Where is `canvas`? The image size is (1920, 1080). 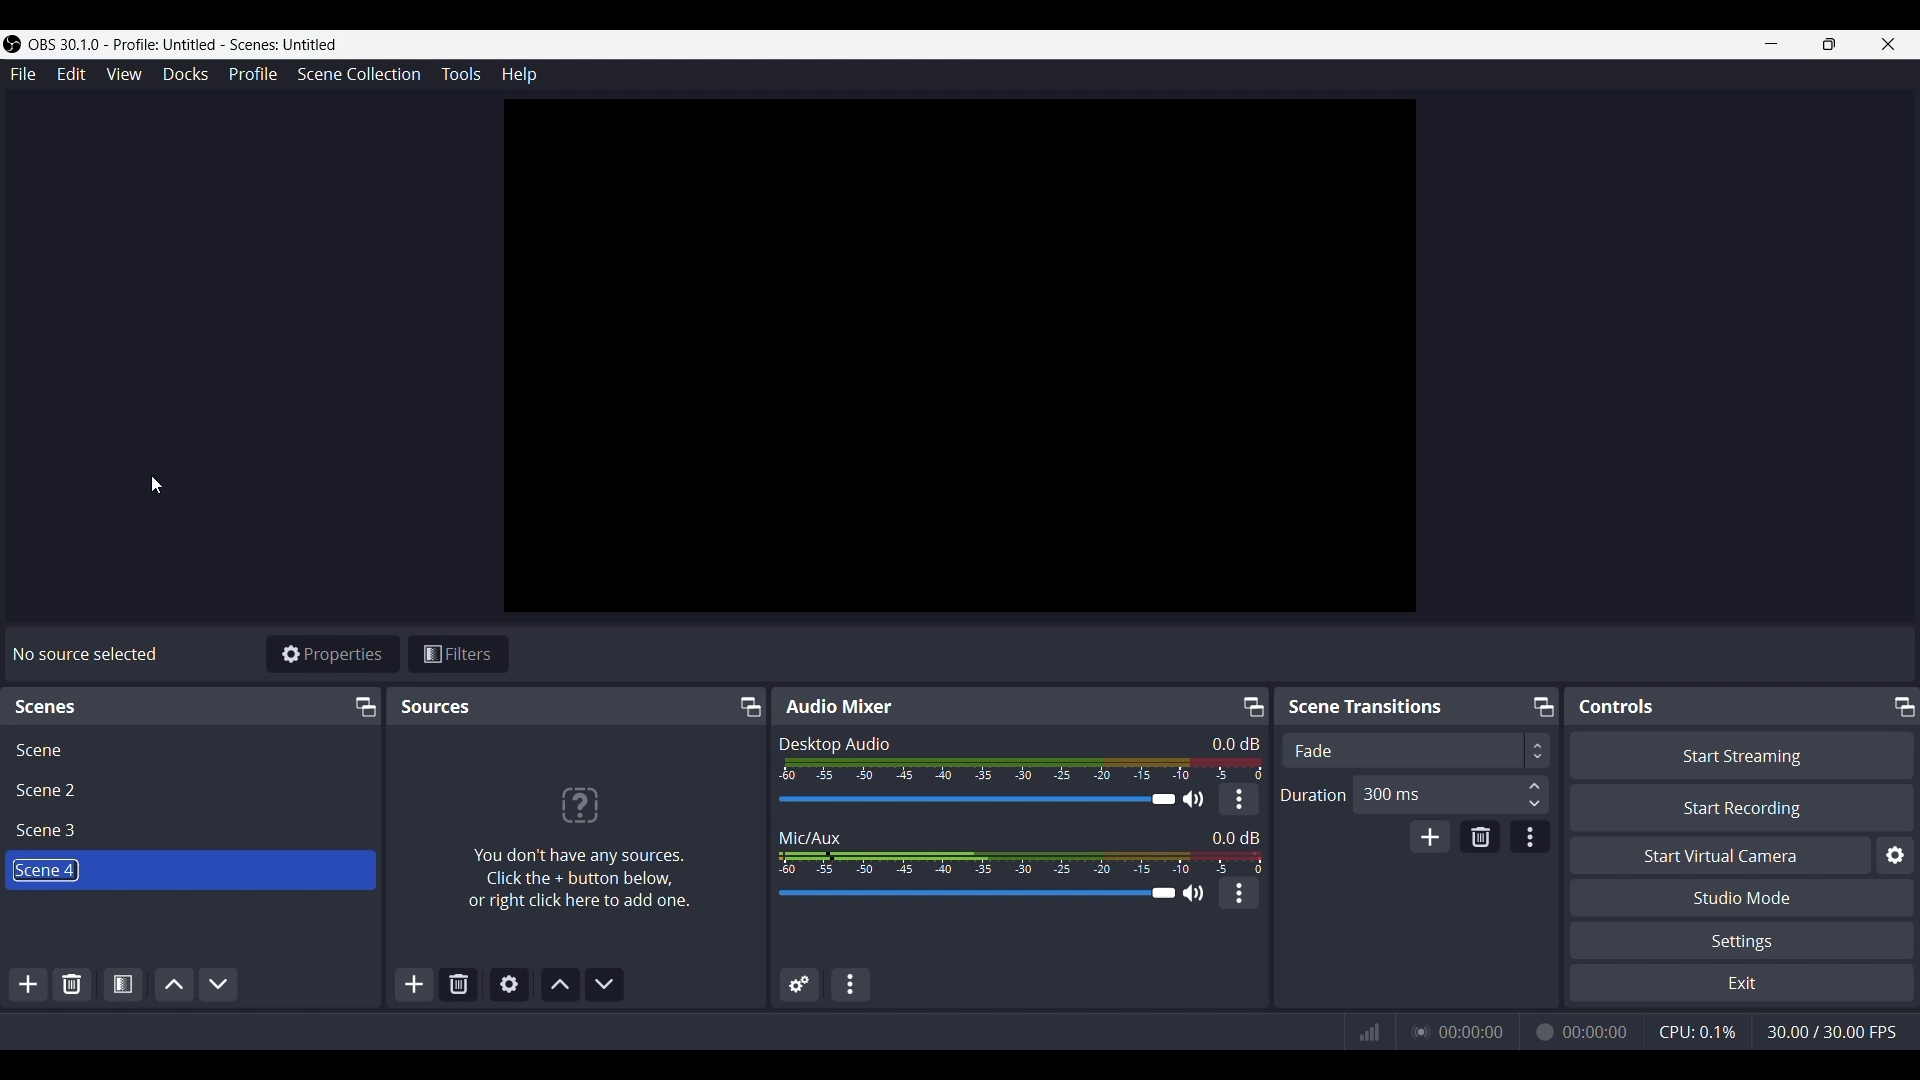 canvas is located at coordinates (965, 361).